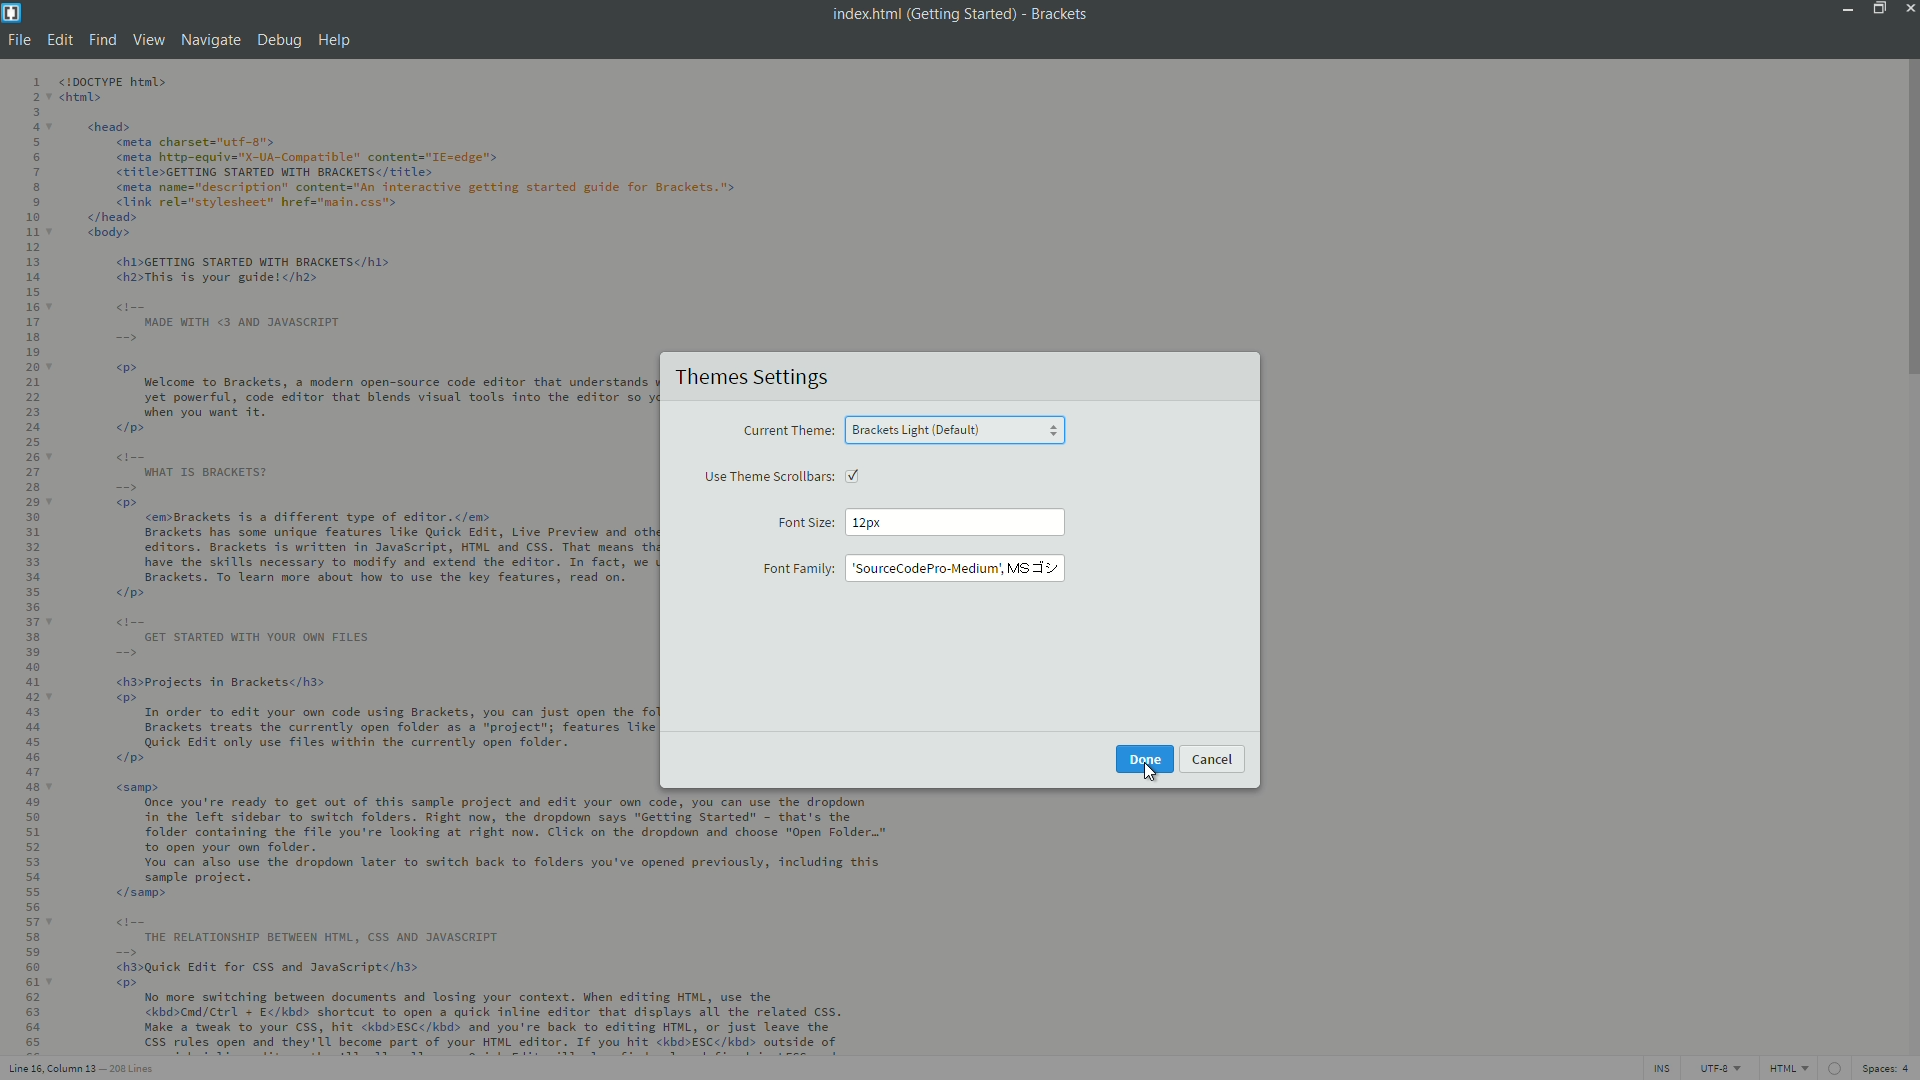 The height and width of the screenshot is (1080, 1920). I want to click on ins, so click(1659, 1070).